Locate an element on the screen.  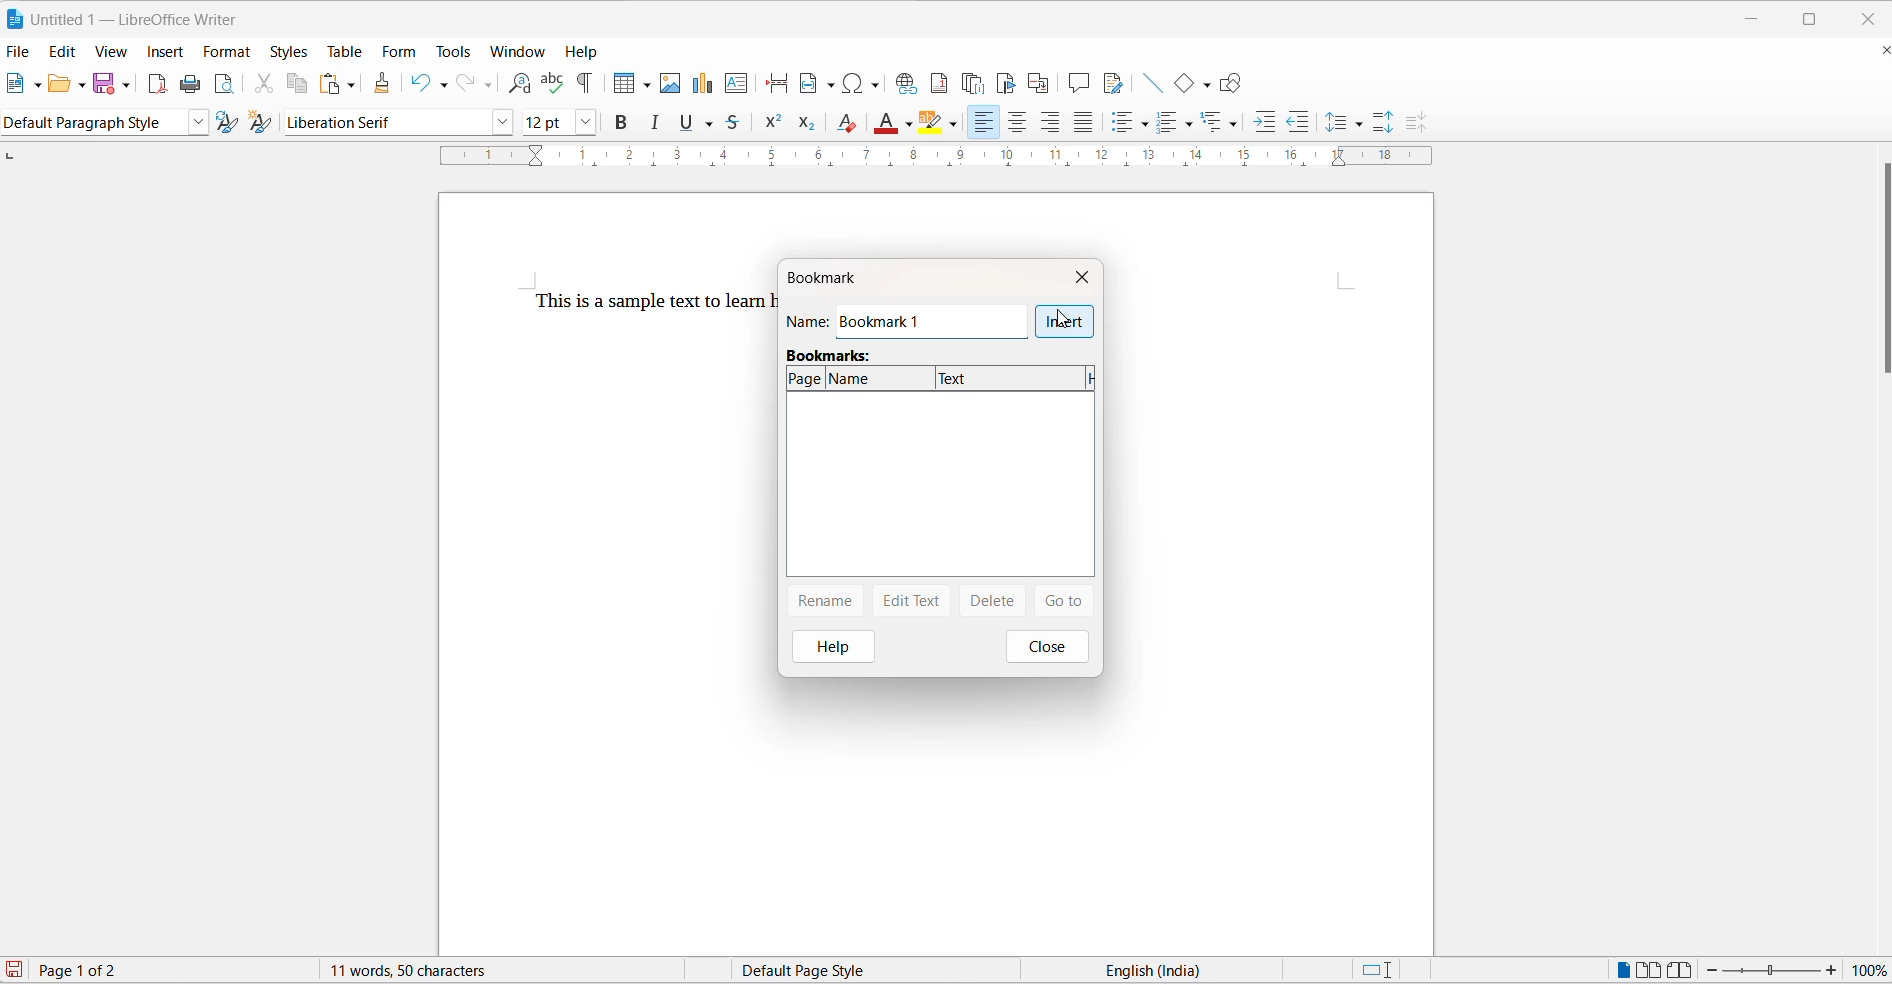
book view is located at coordinates (1681, 969).